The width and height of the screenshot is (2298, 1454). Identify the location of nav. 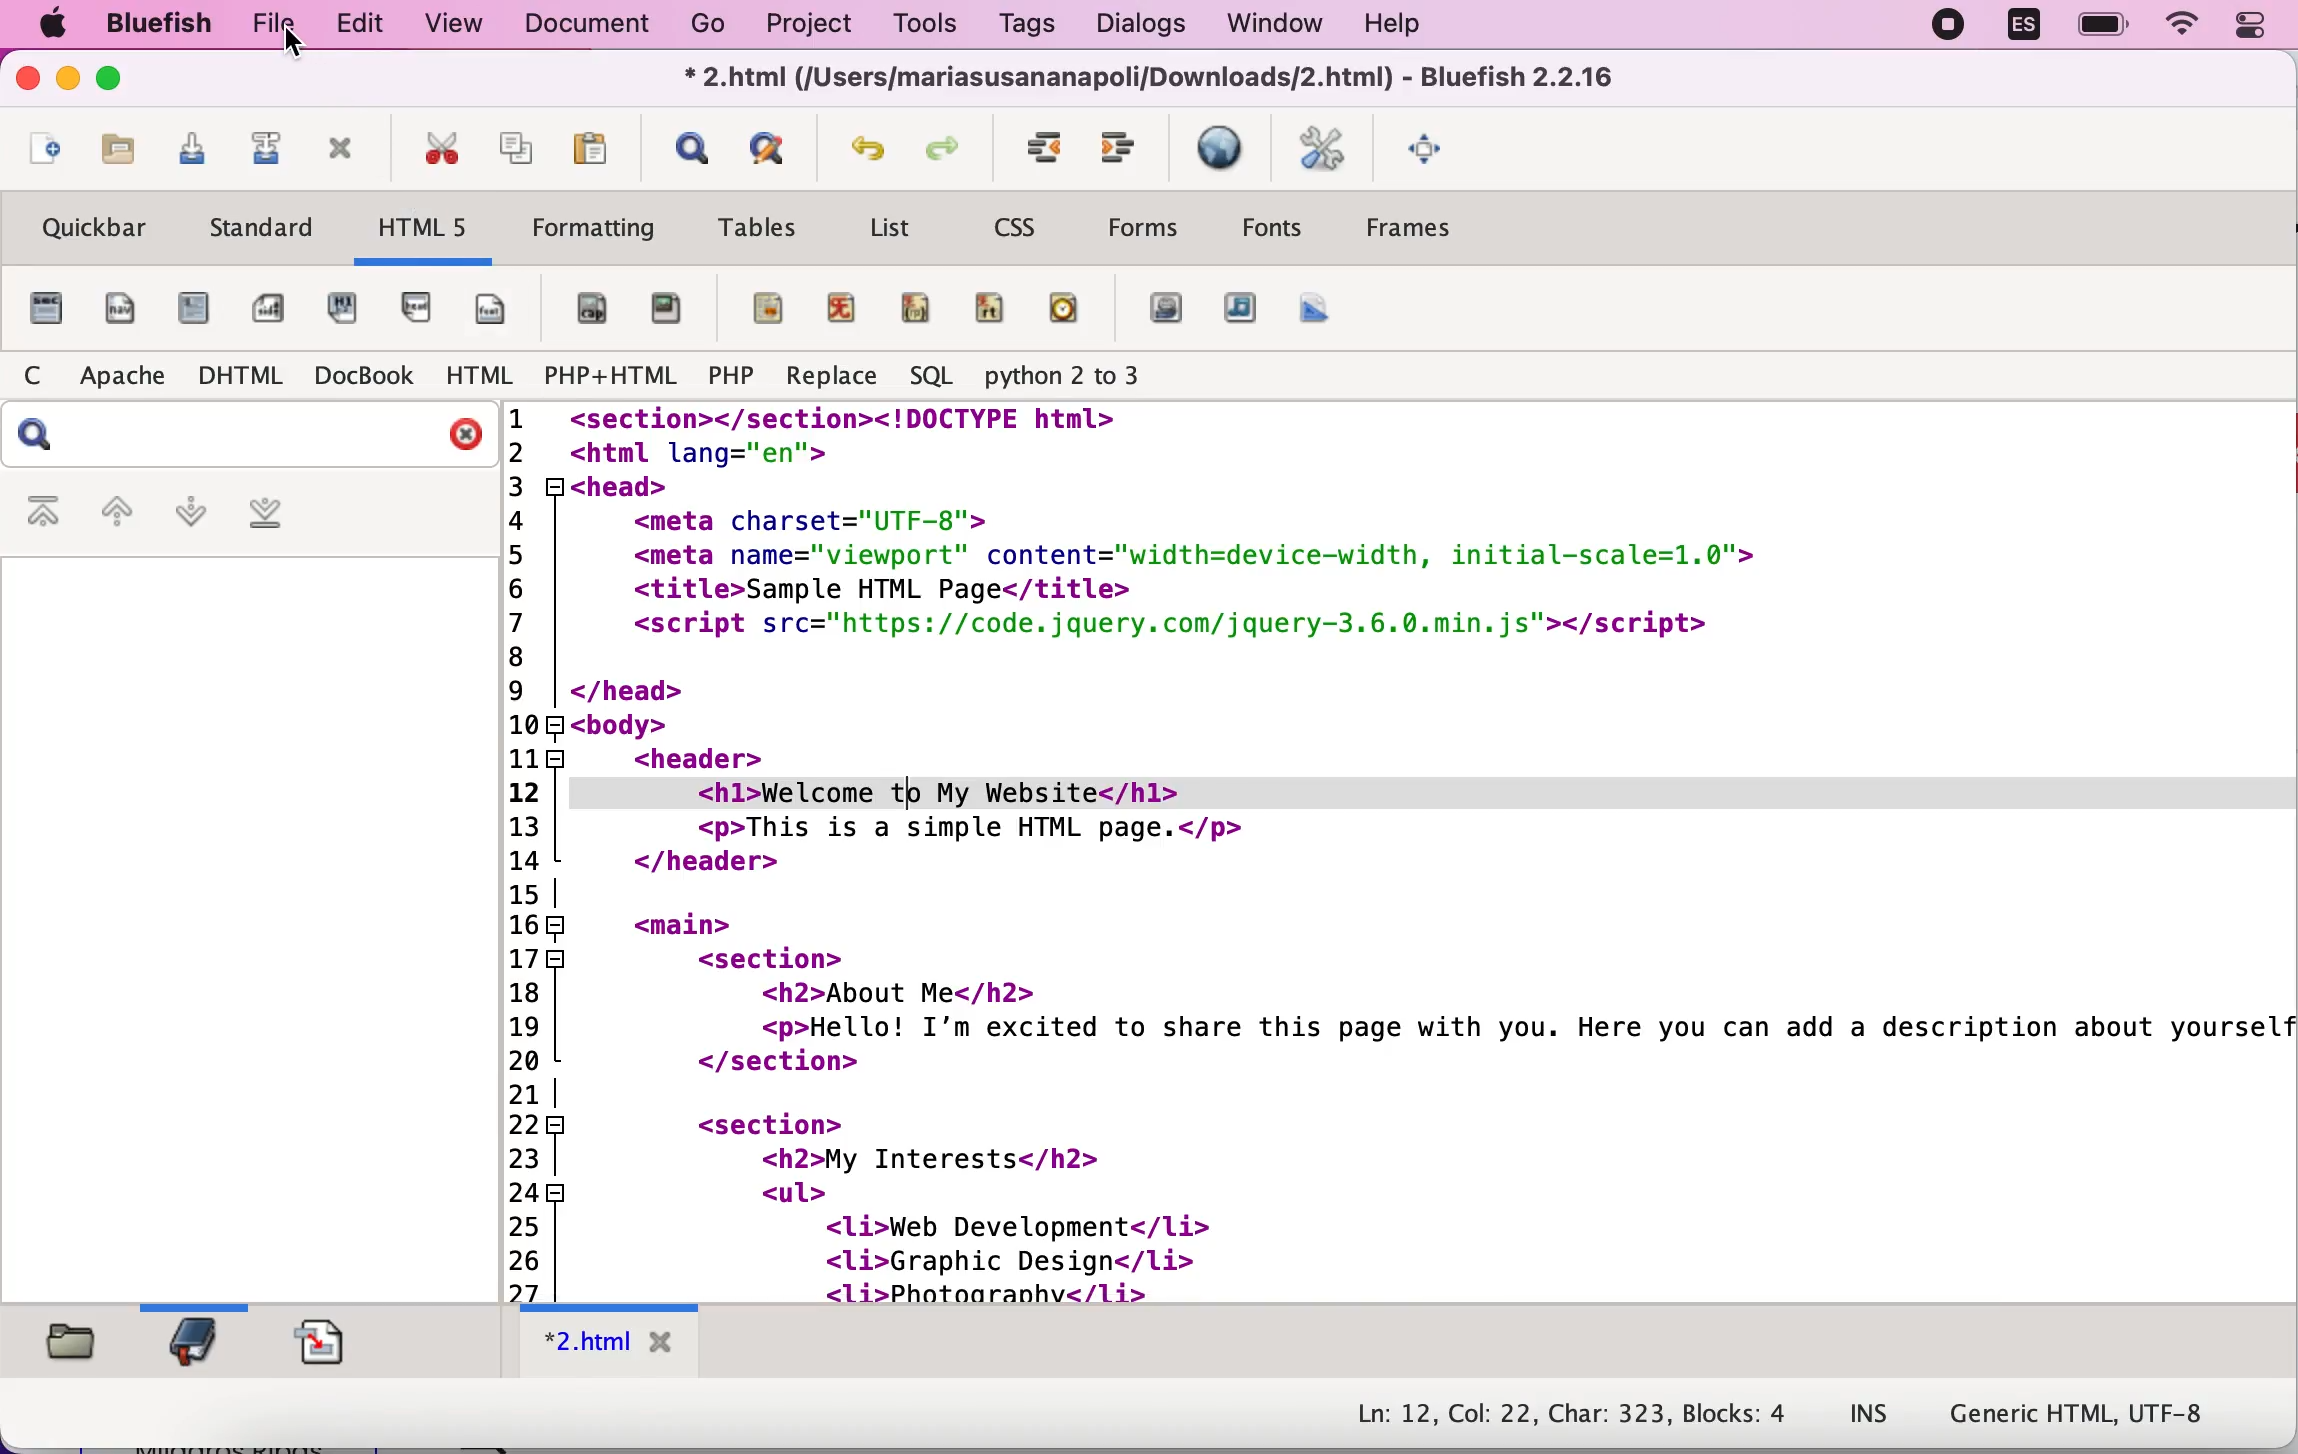
(116, 309).